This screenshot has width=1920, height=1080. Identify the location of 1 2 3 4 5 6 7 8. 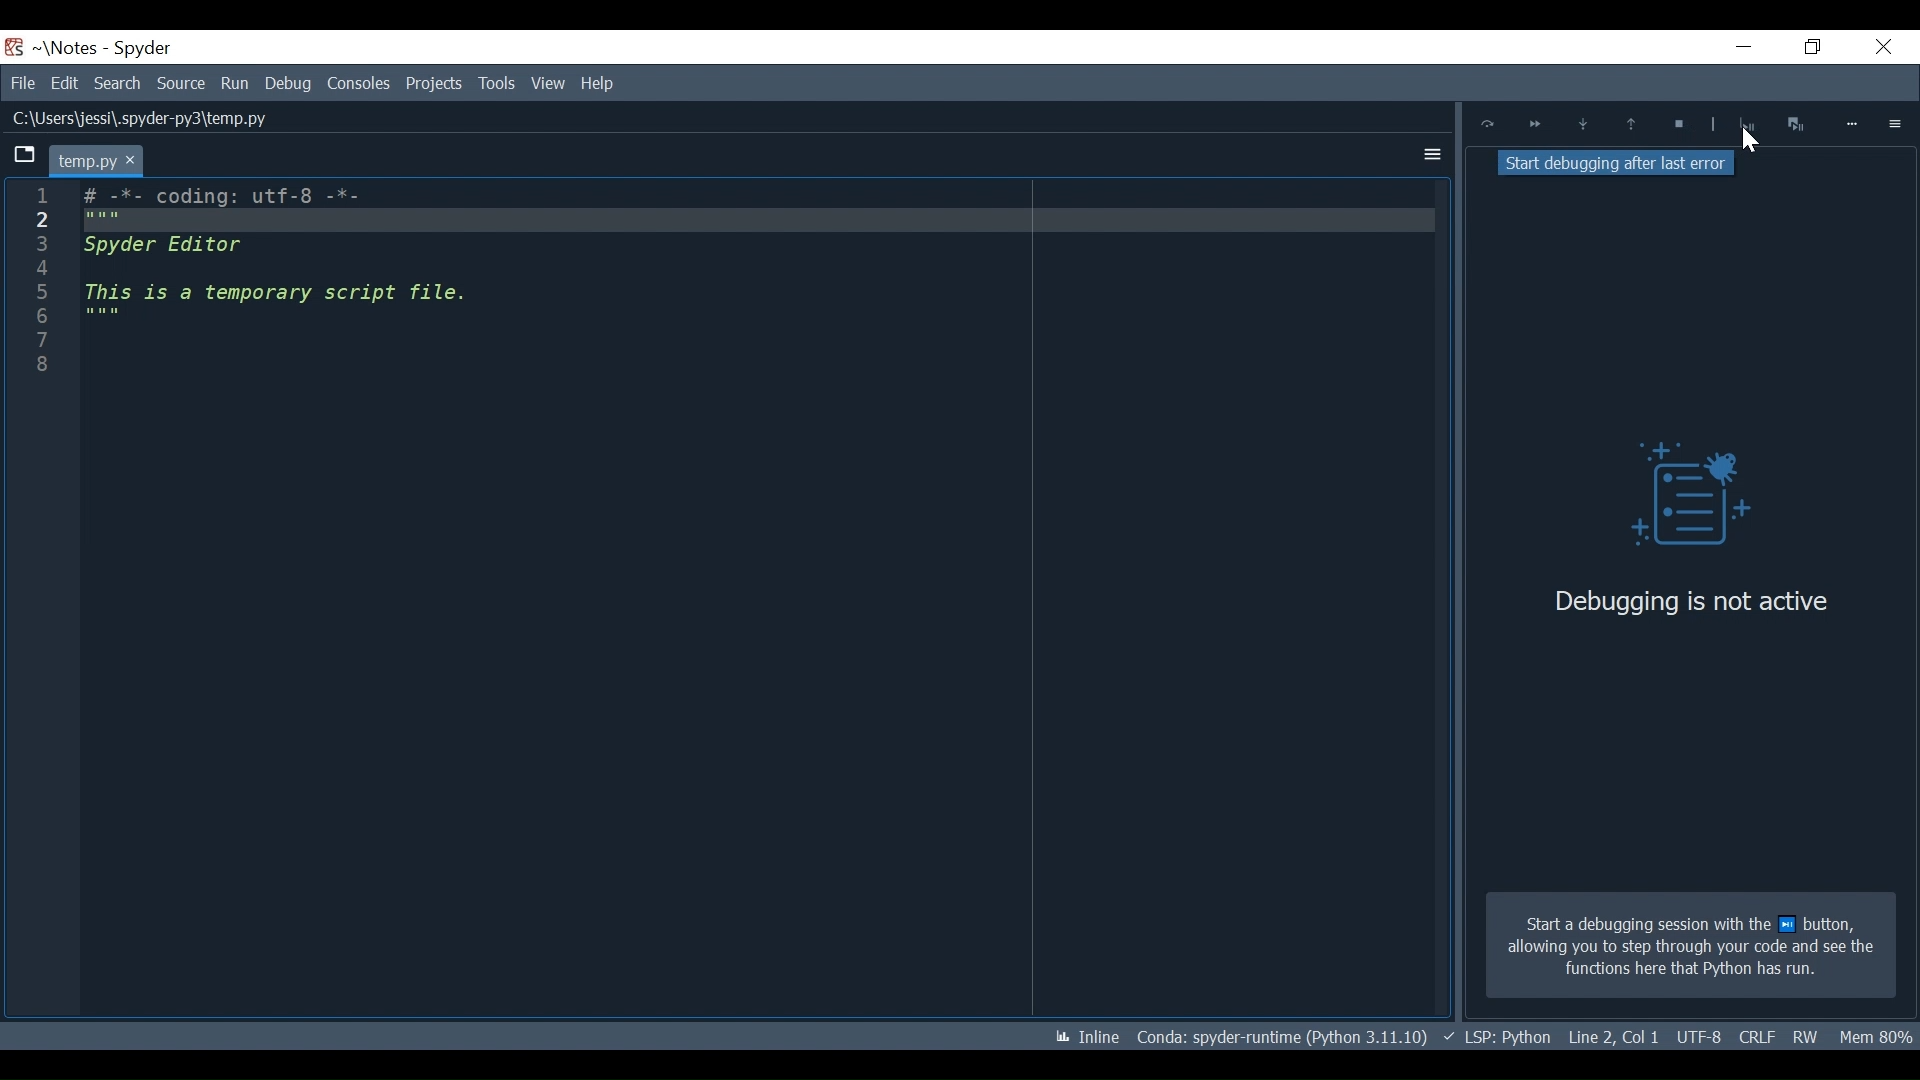
(39, 288).